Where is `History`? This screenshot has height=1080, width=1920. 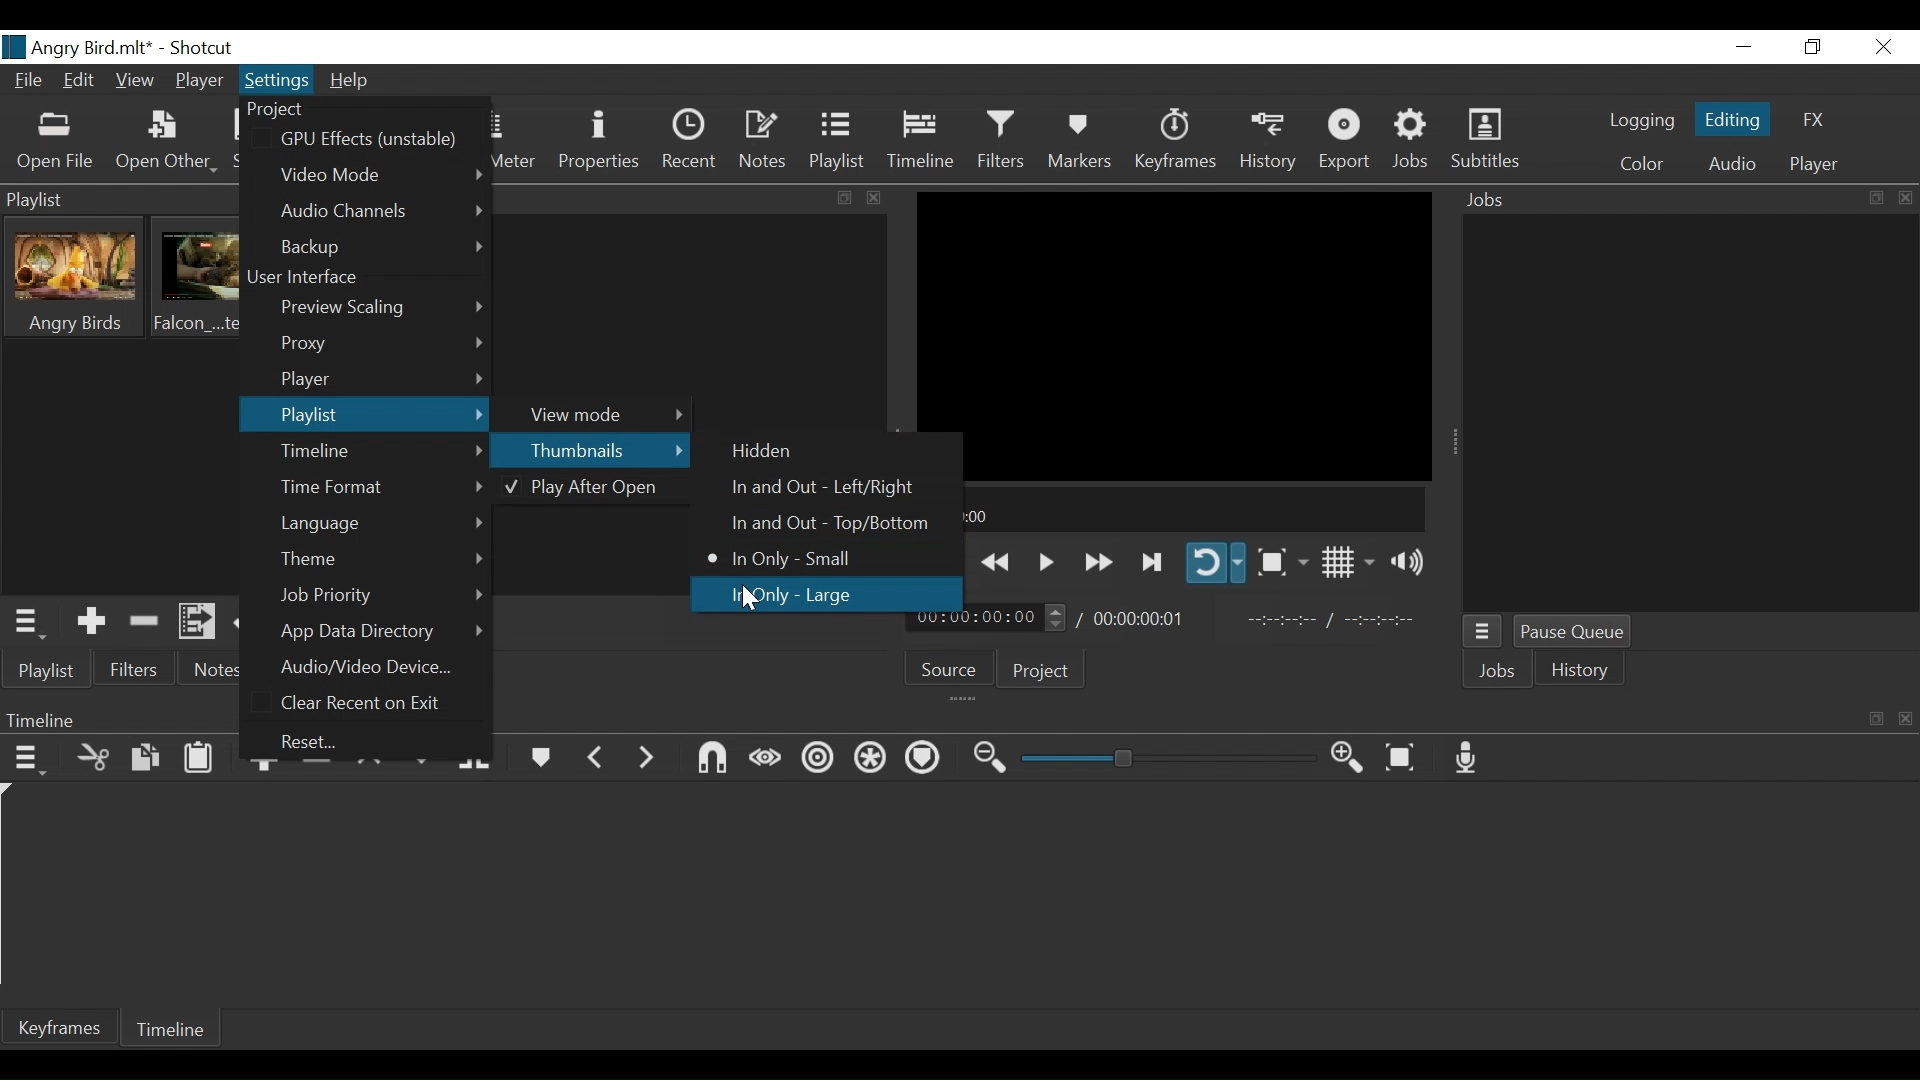
History is located at coordinates (1271, 143).